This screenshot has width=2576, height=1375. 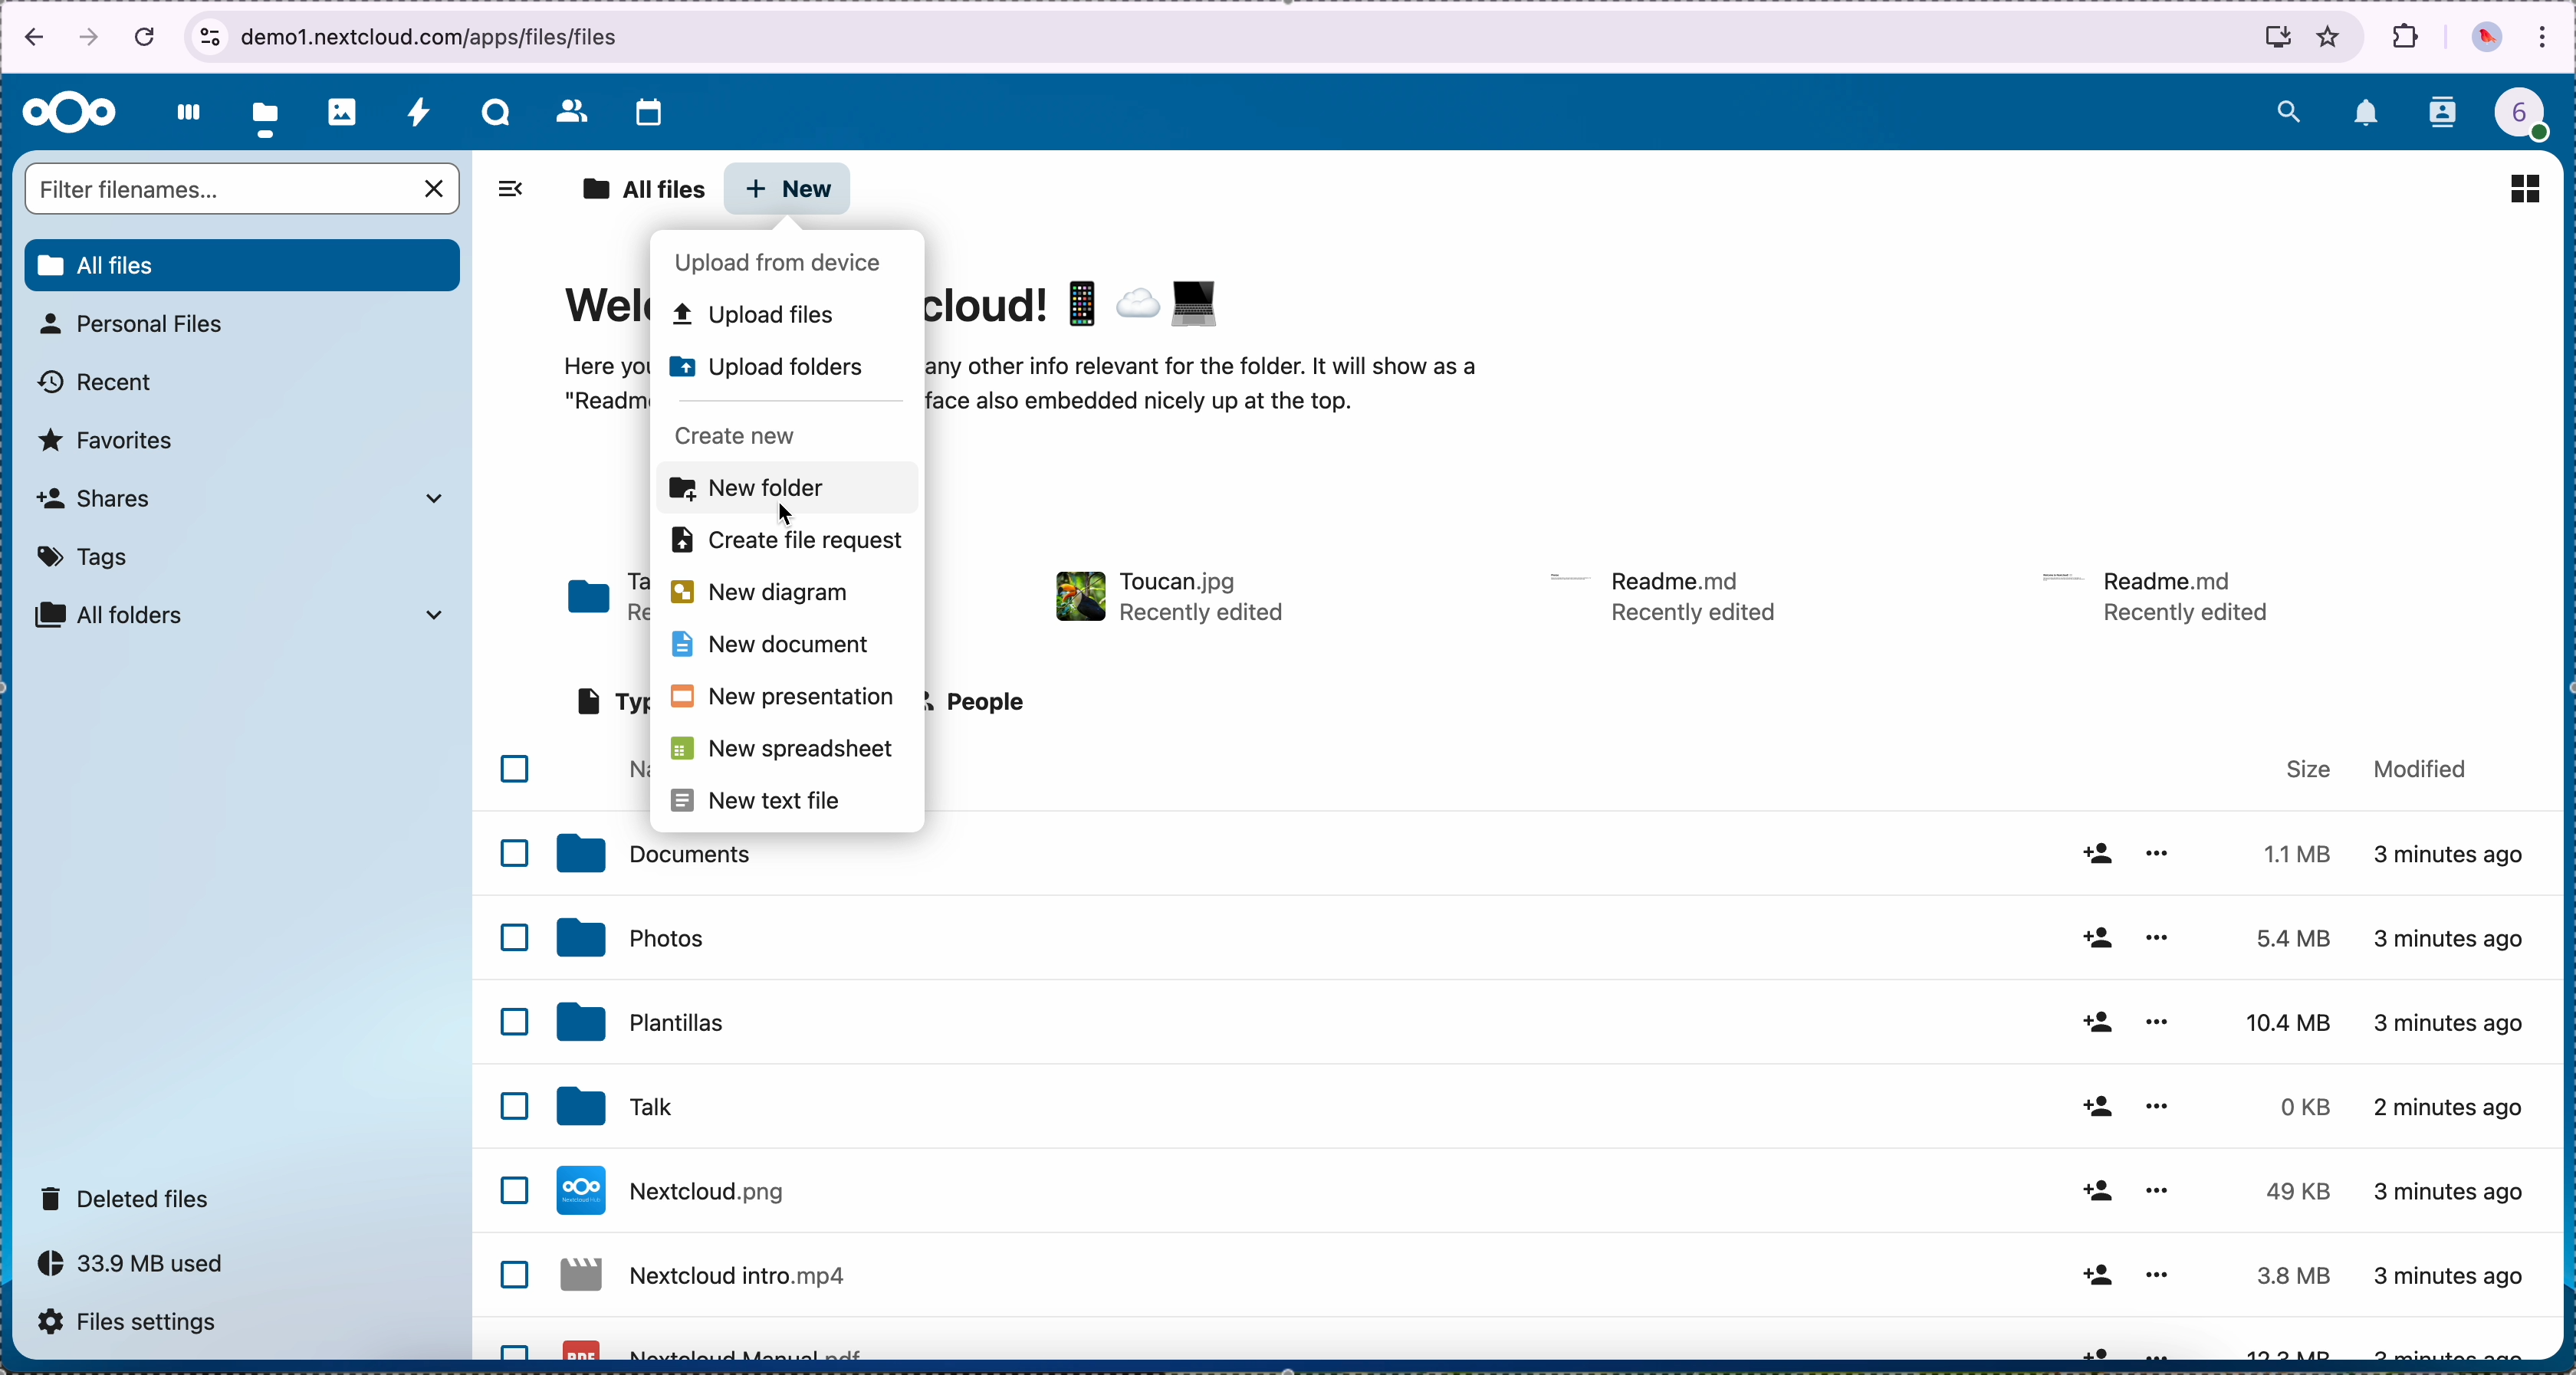 I want to click on contacts, so click(x=570, y=110).